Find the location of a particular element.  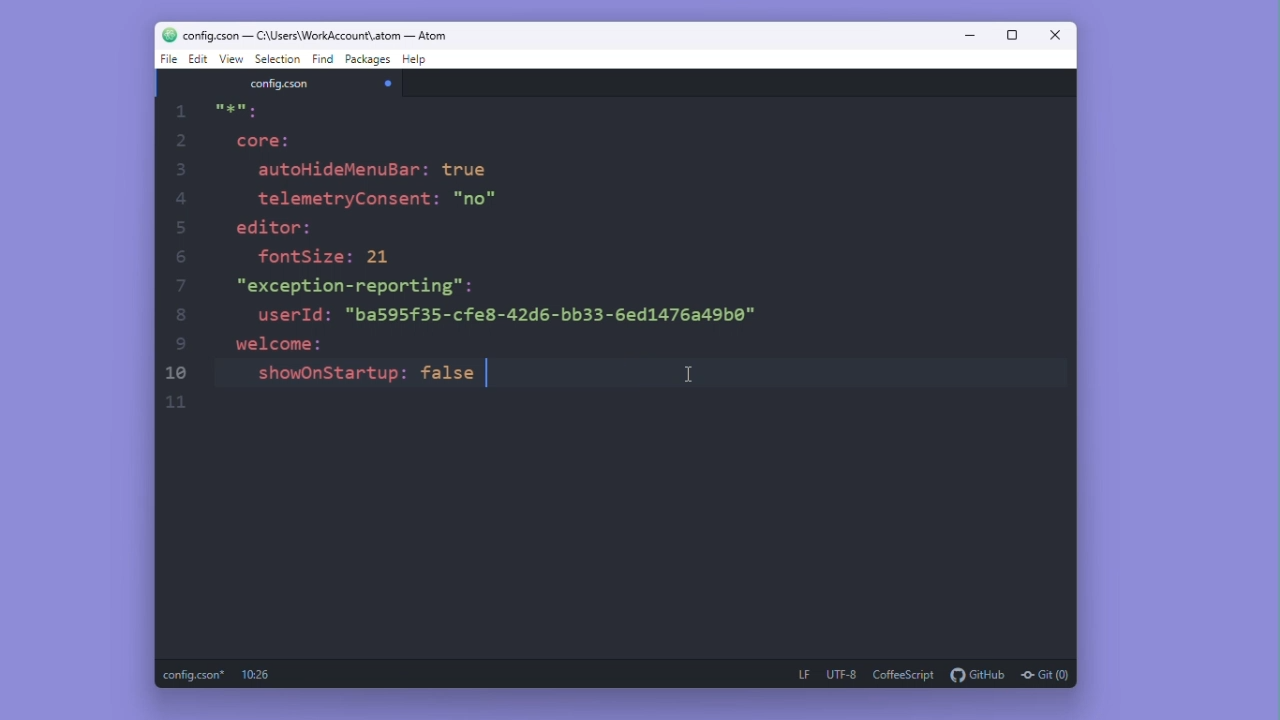

config.cson is located at coordinates (192, 674).